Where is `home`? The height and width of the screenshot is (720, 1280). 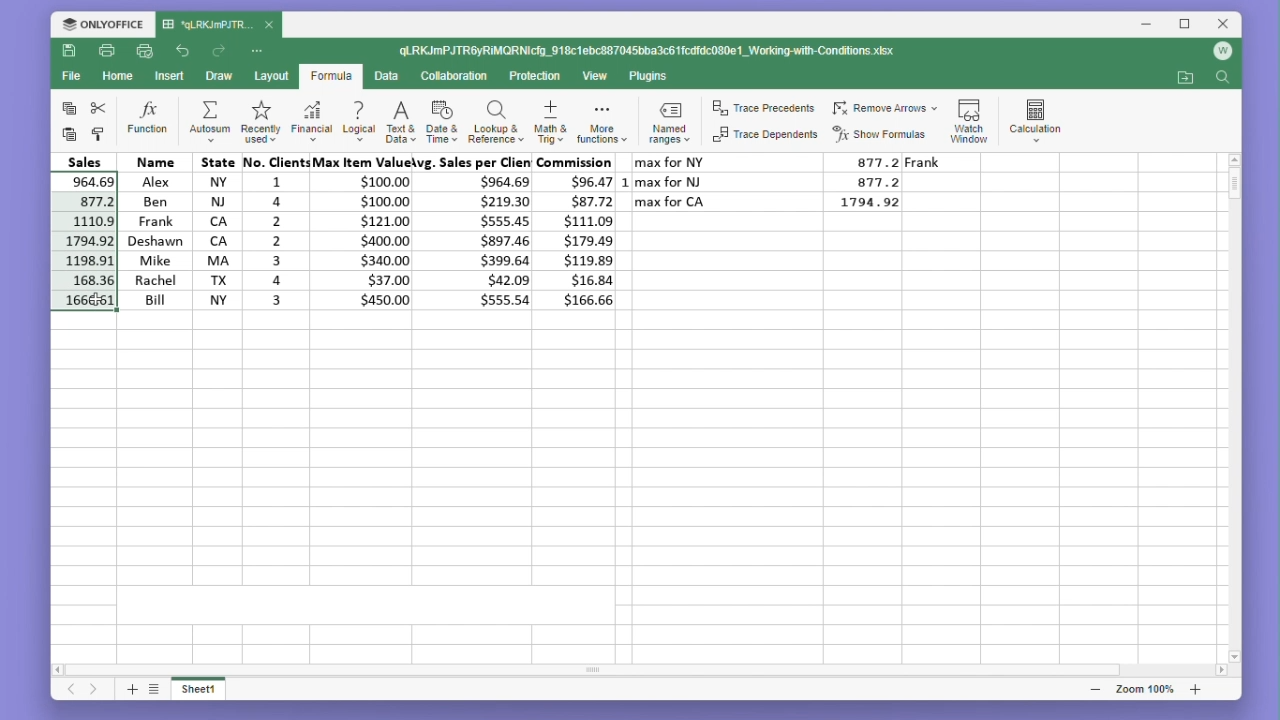 home is located at coordinates (114, 75).